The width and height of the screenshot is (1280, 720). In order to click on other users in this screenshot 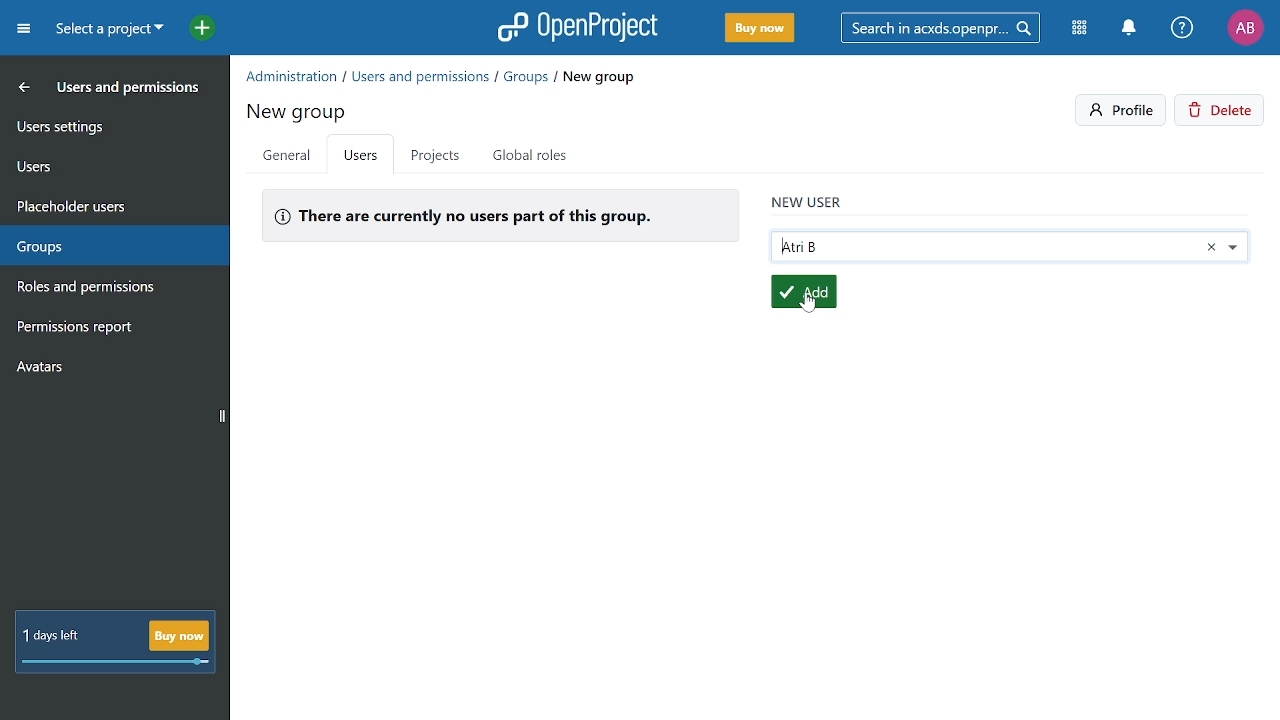, I will do `click(1240, 248)`.